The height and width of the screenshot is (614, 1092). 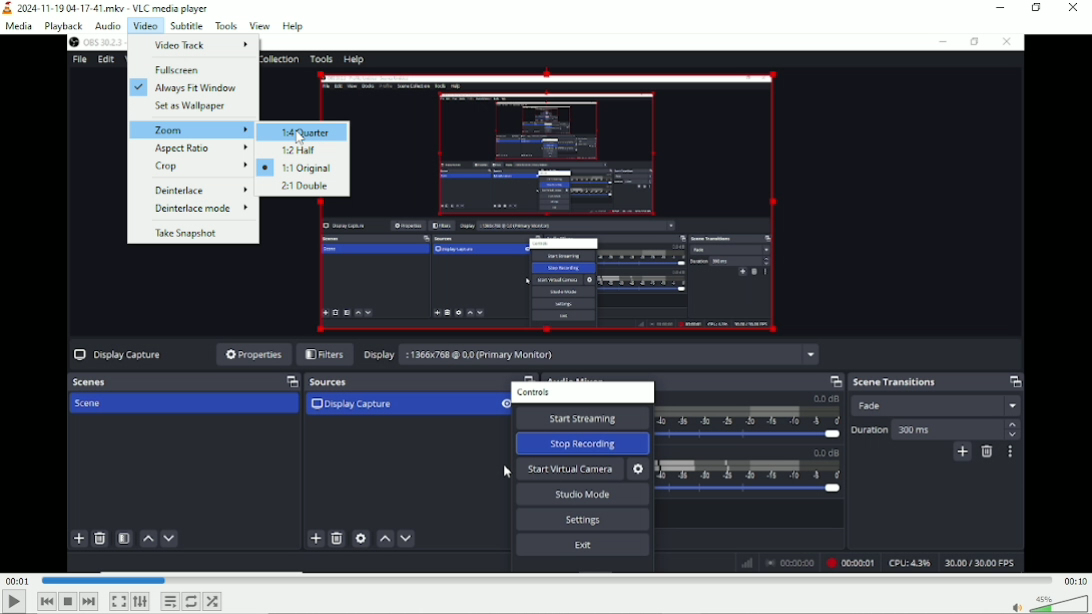 I want to click on Take snapshot, so click(x=193, y=232).